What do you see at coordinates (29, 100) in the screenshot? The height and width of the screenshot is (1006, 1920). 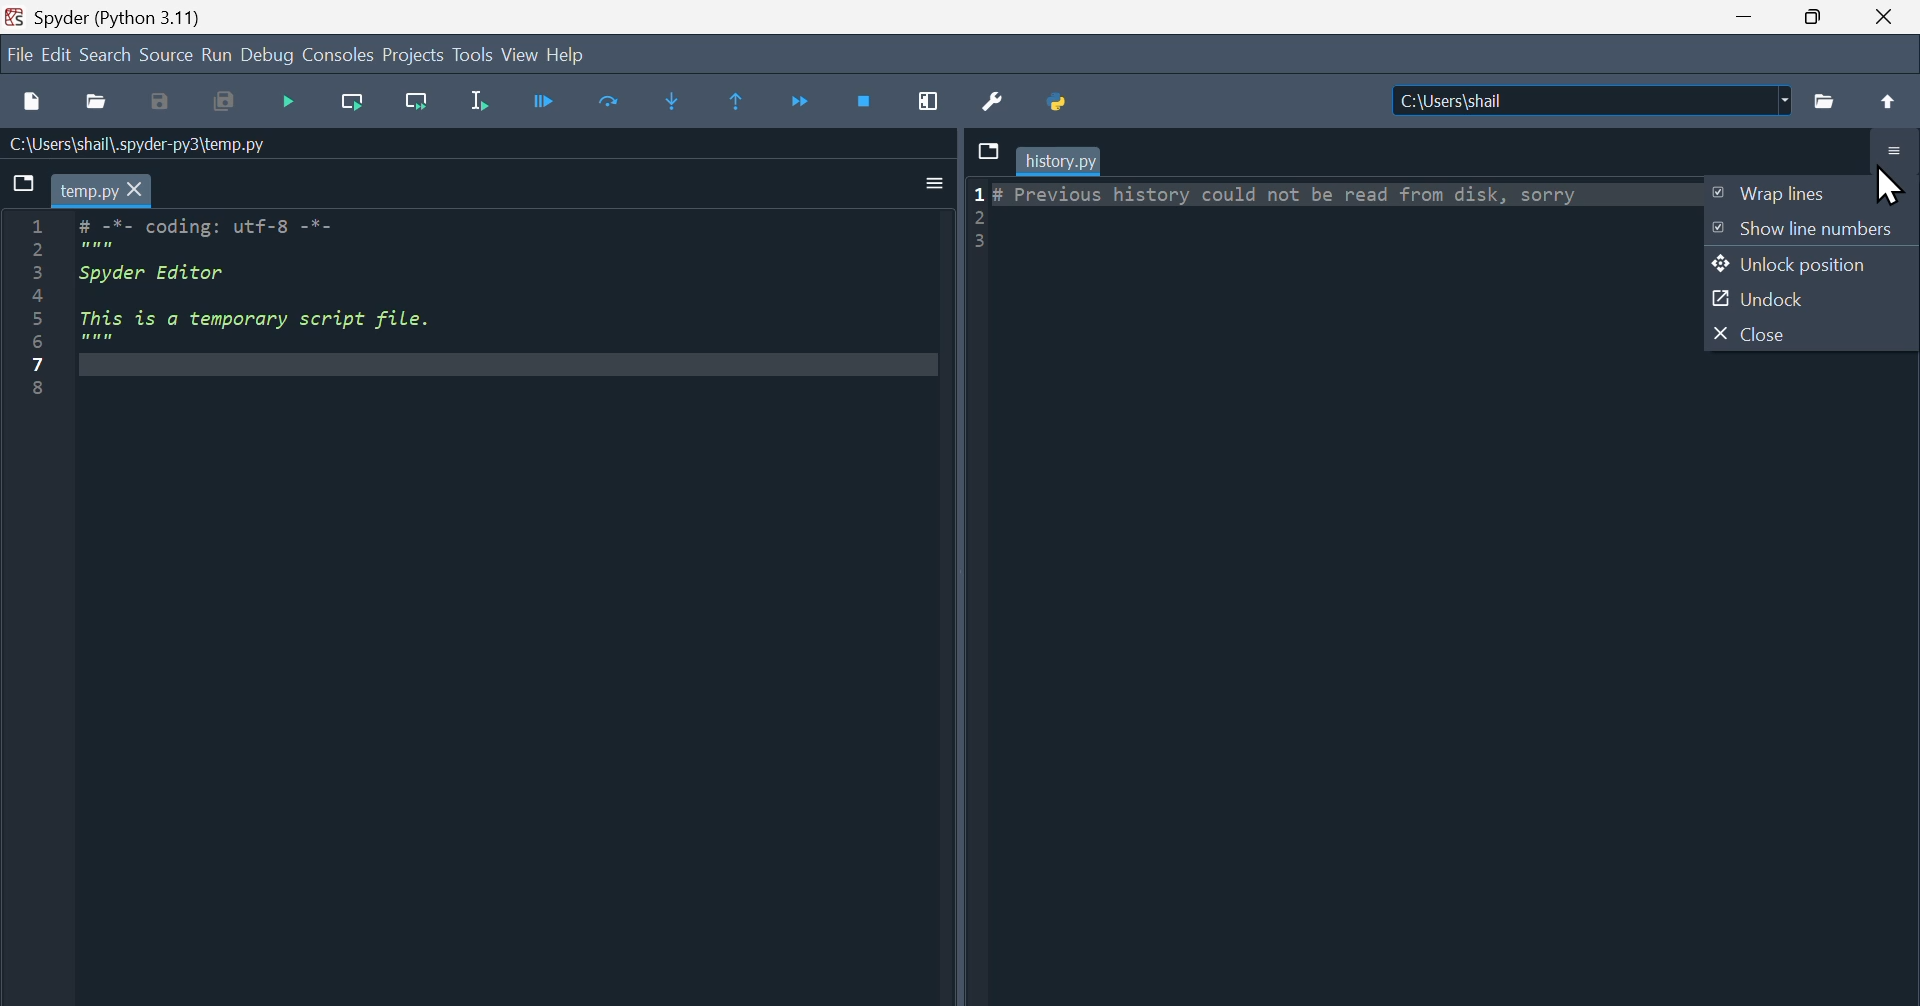 I see `New file` at bounding box center [29, 100].